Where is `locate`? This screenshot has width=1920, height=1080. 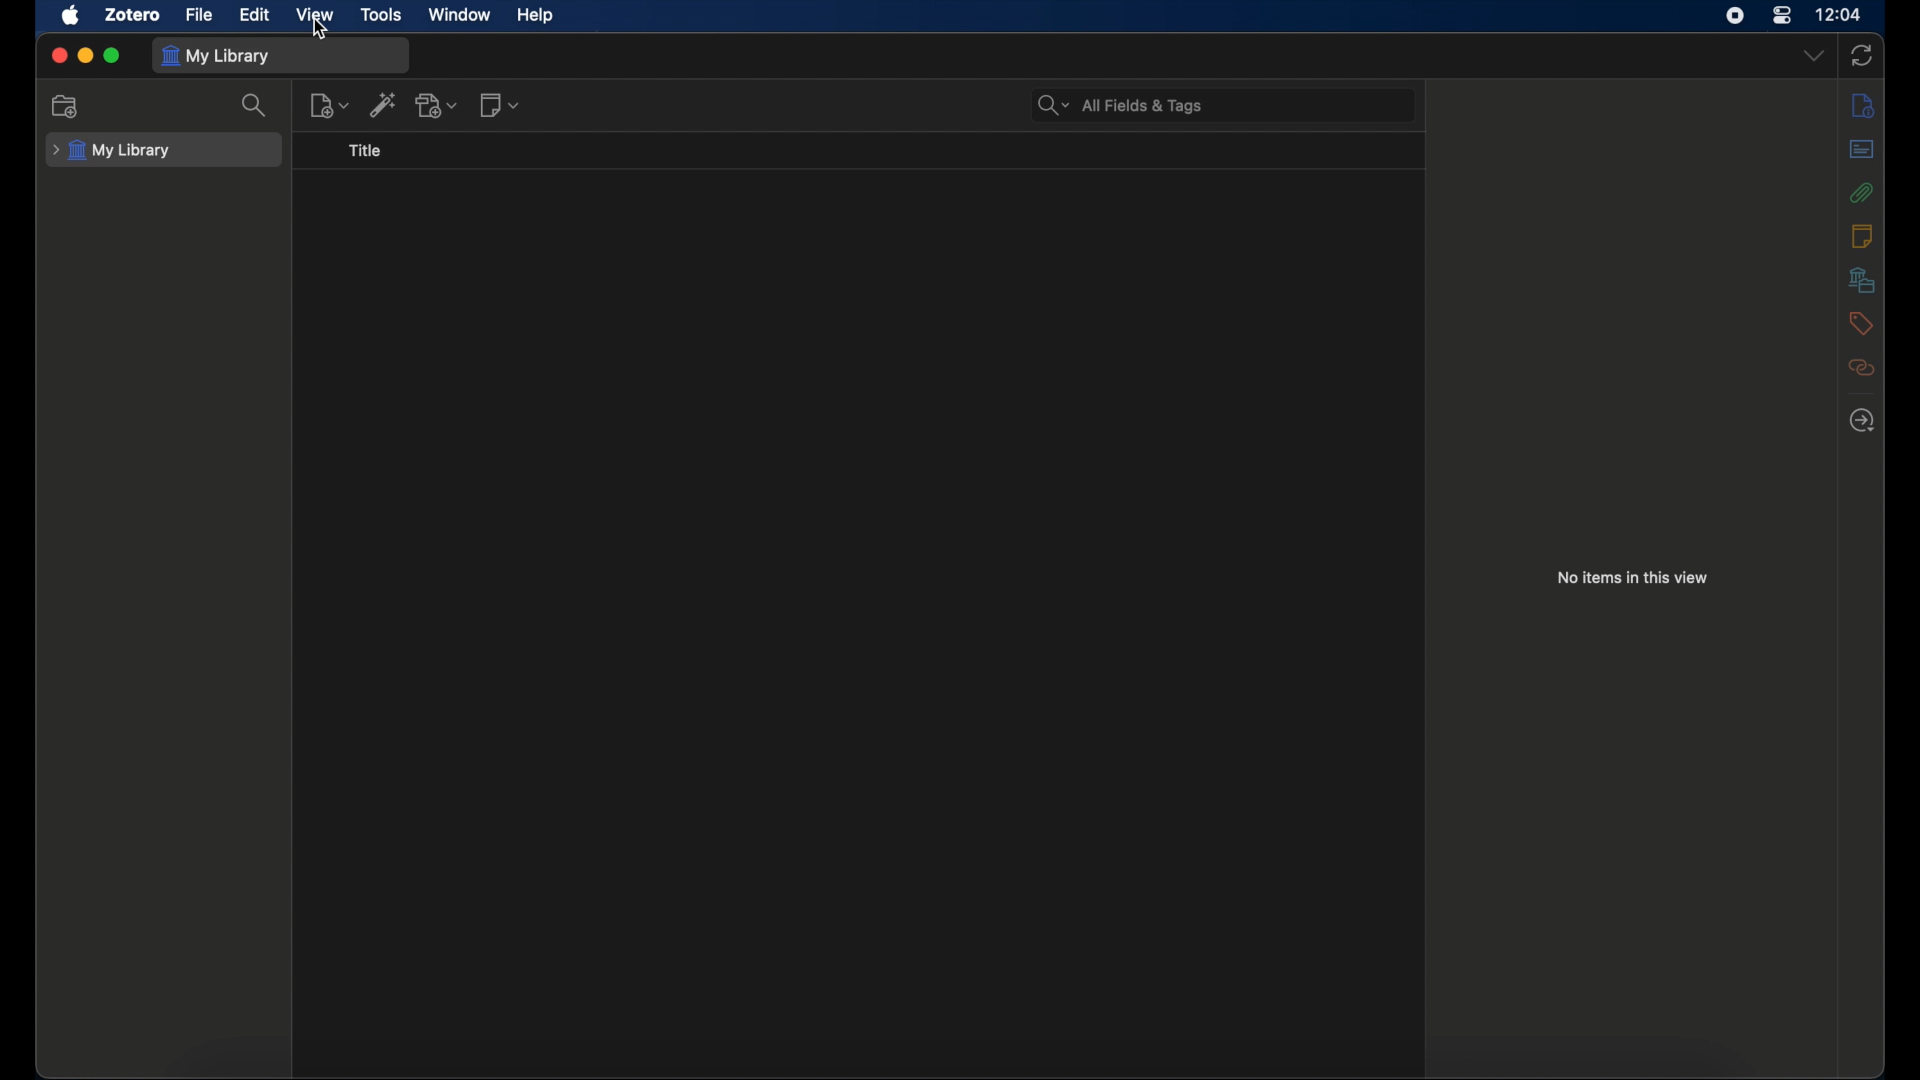 locate is located at coordinates (1862, 421).